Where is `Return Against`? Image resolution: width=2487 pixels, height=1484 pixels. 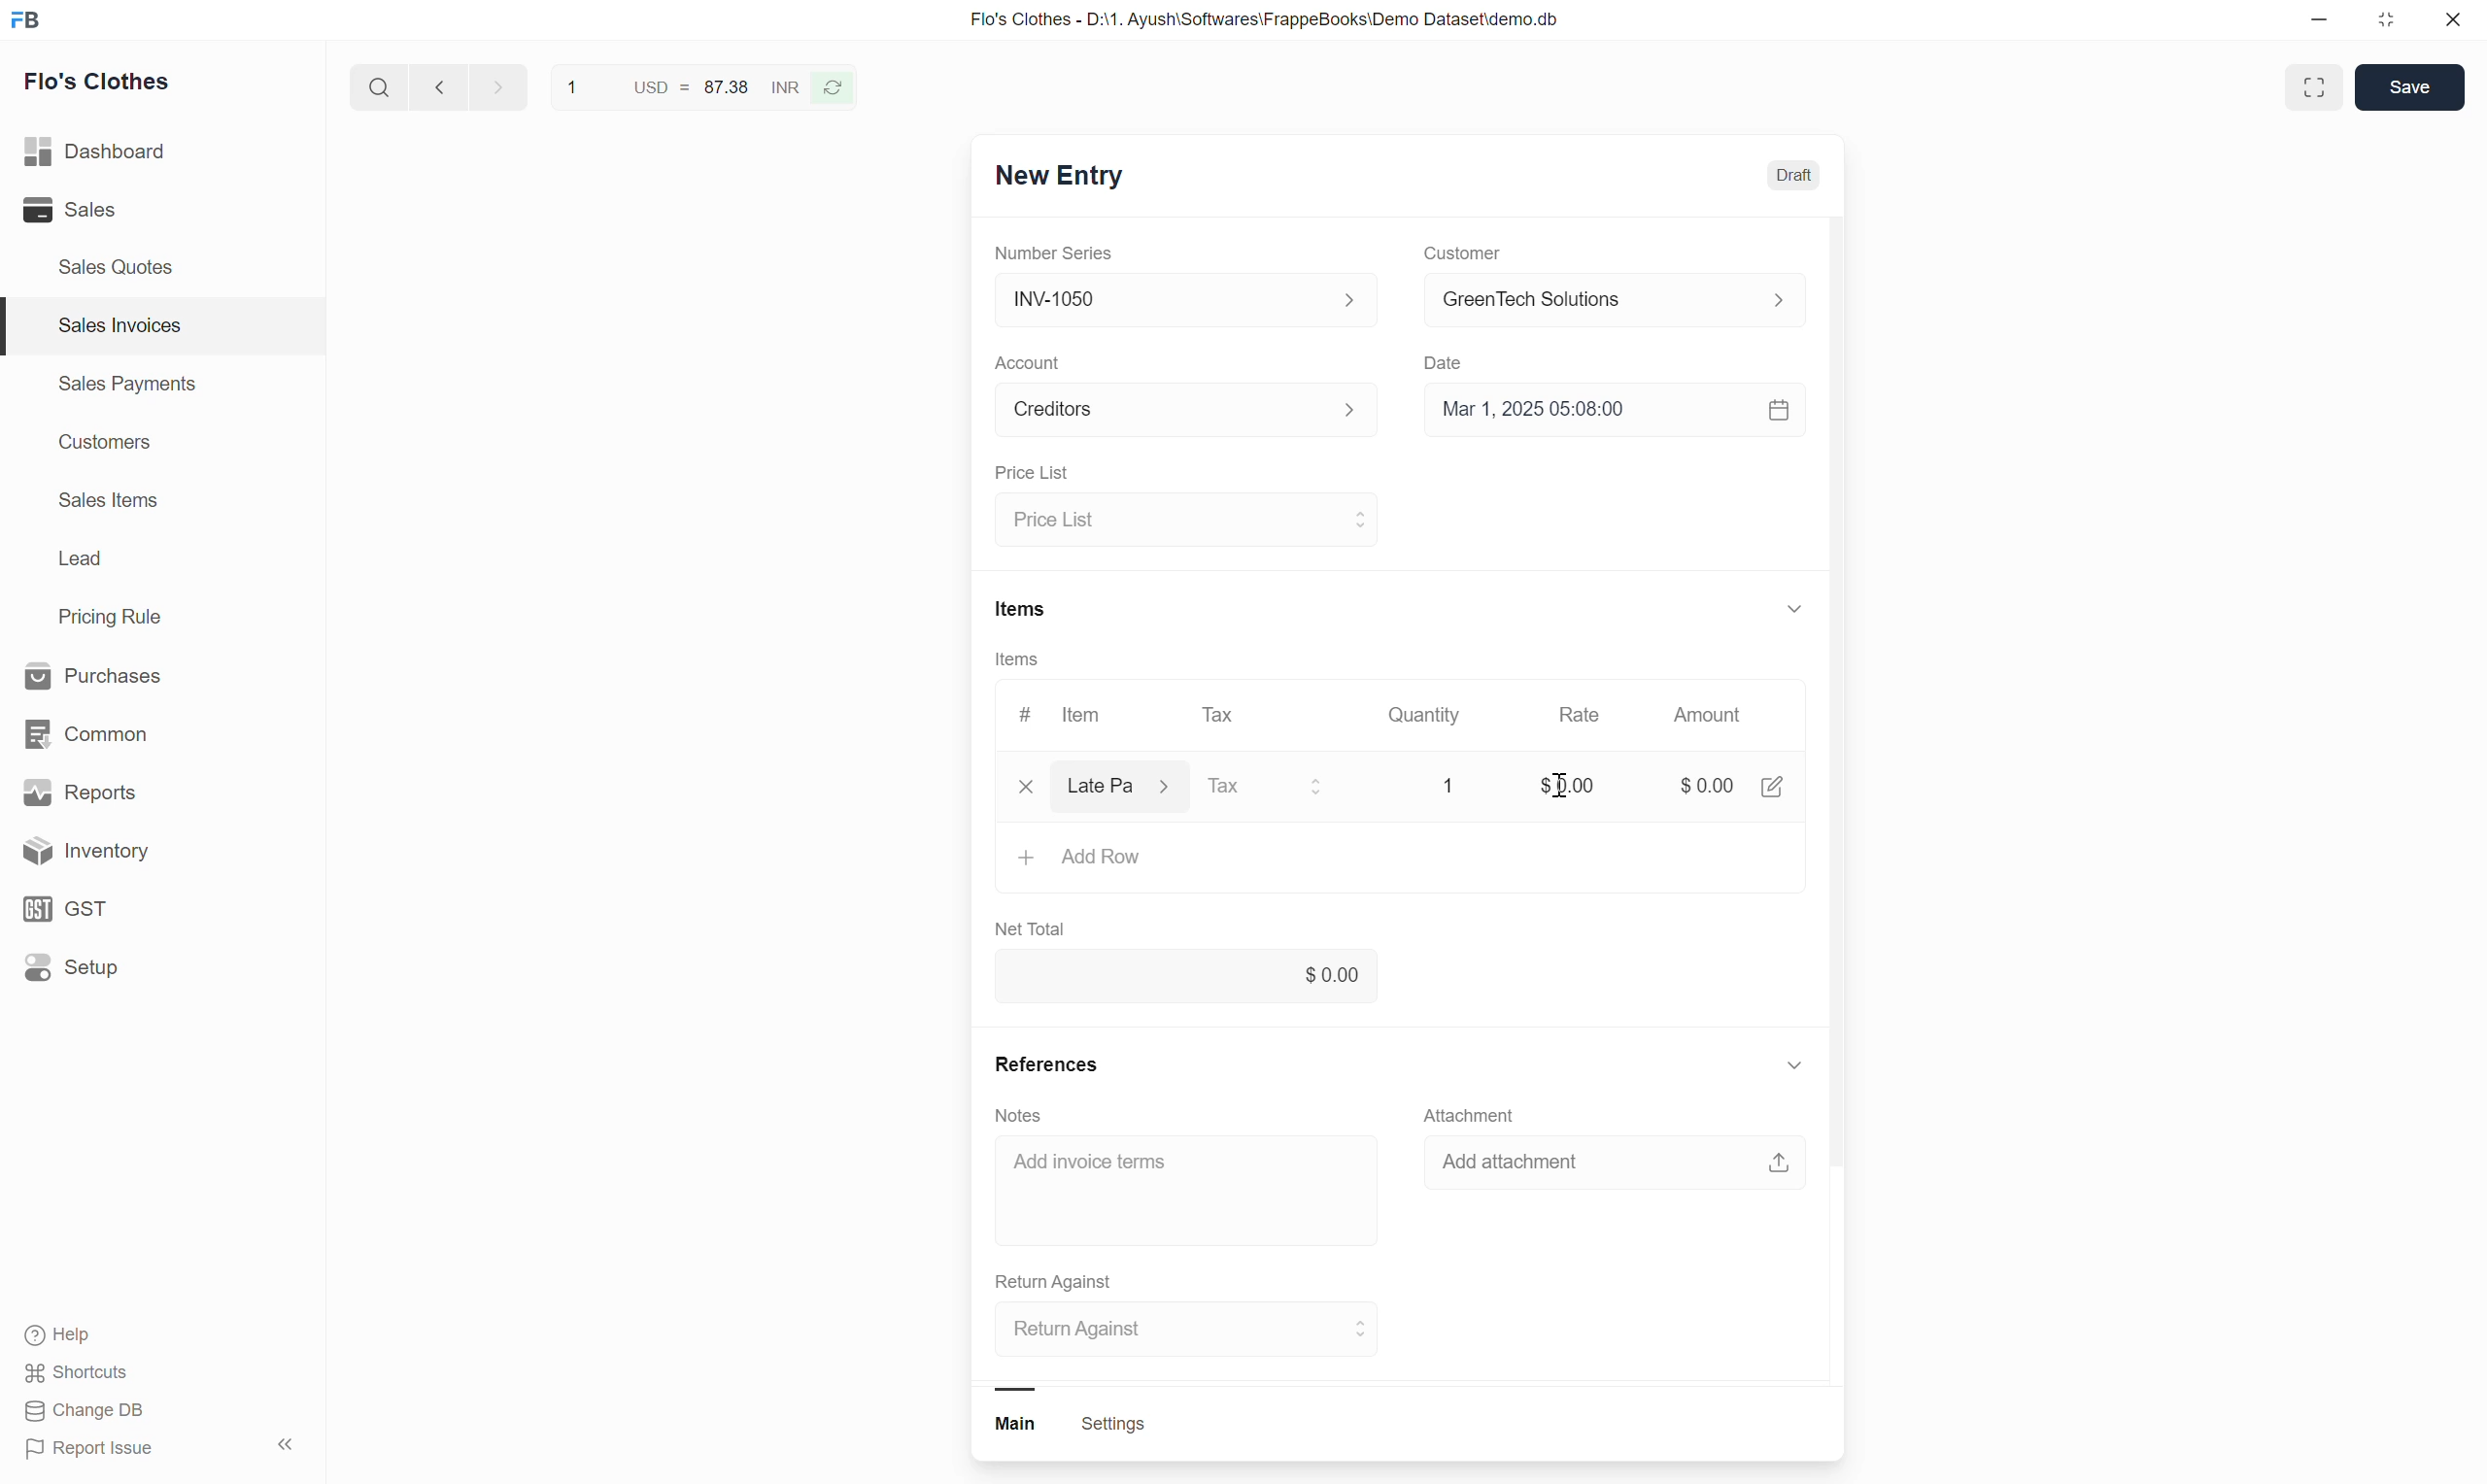
Return Against is located at coordinates (1069, 1280).